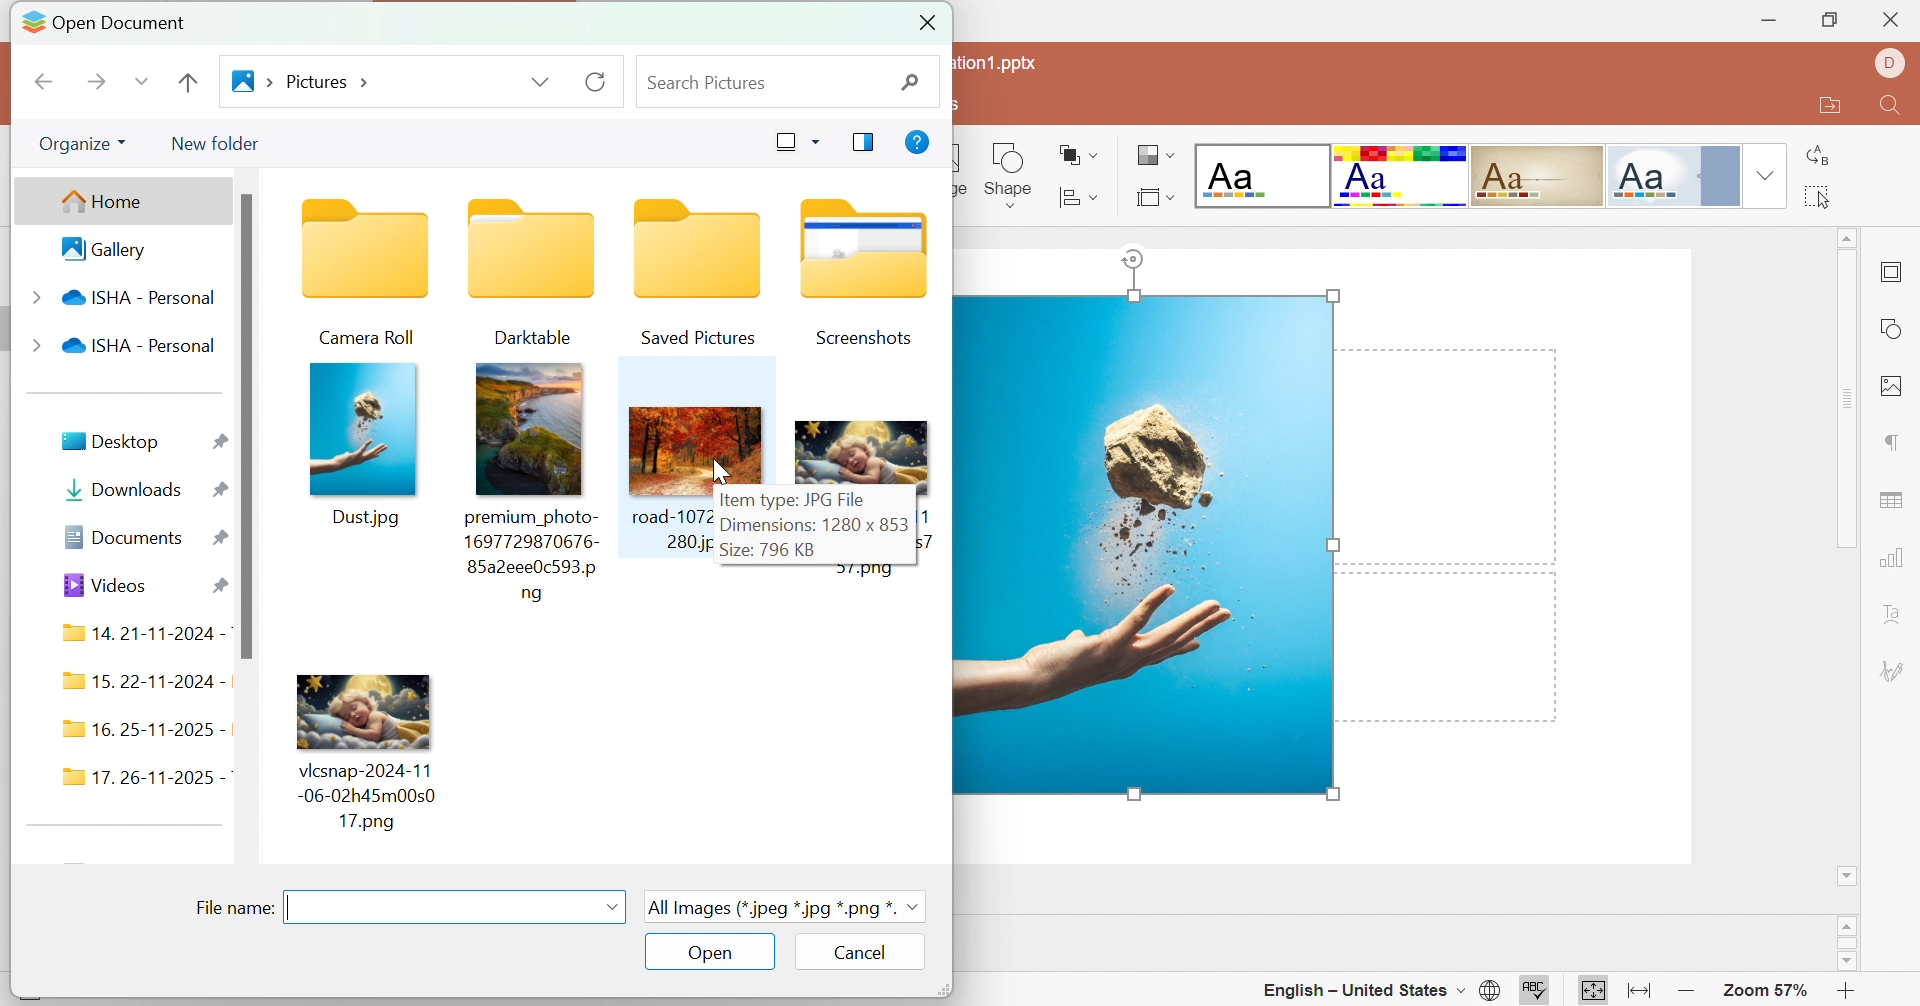 The height and width of the screenshot is (1006, 1920). Describe the element at coordinates (526, 555) in the screenshot. I see `photo name` at that location.